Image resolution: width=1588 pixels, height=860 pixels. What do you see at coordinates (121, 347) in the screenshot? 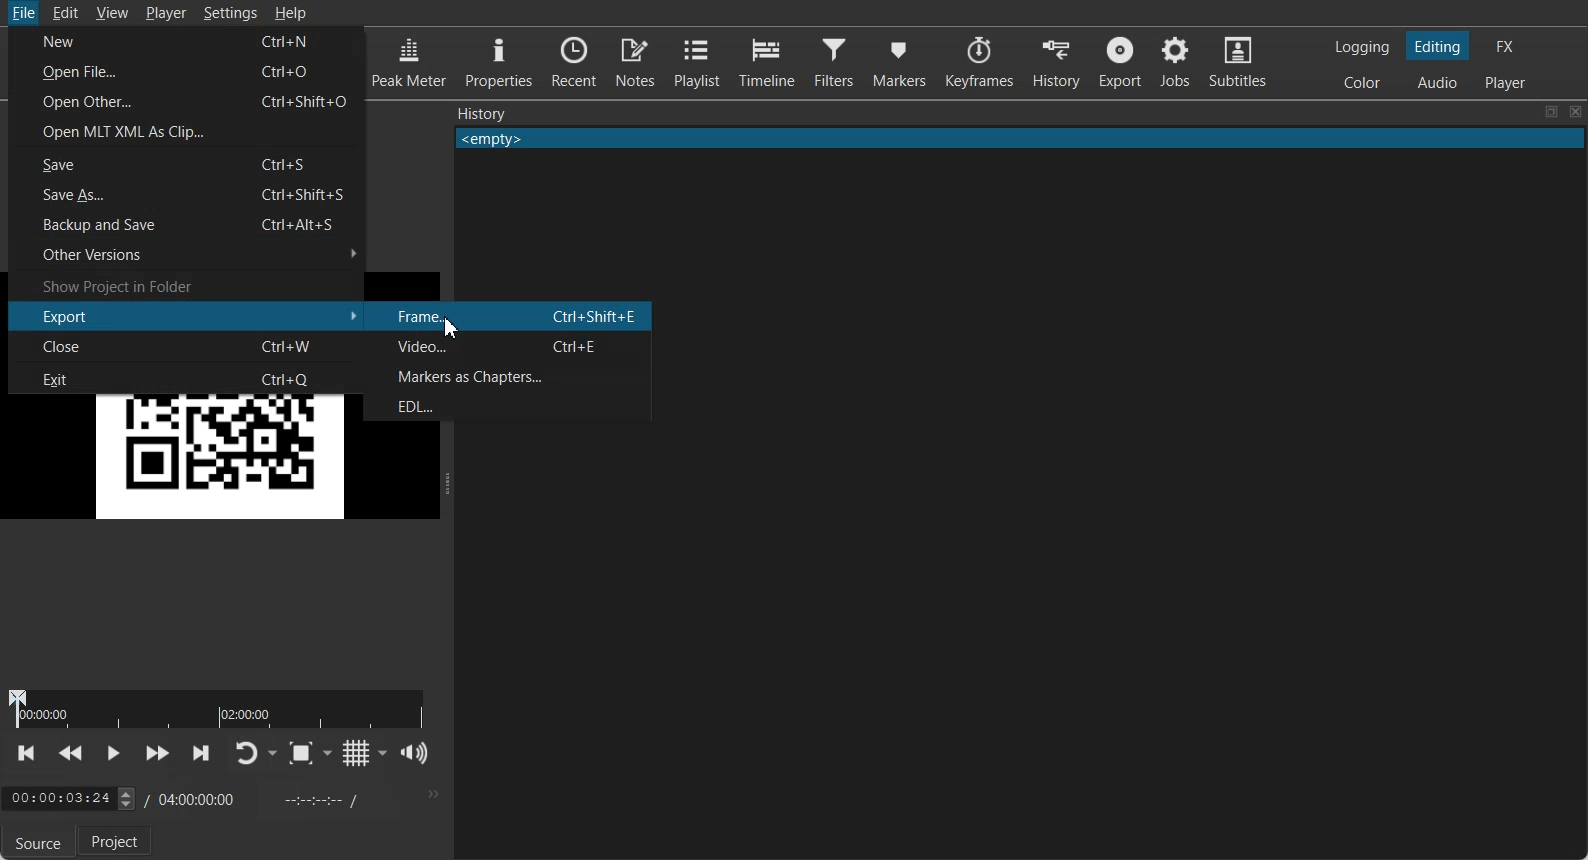
I see `Close` at bounding box center [121, 347].